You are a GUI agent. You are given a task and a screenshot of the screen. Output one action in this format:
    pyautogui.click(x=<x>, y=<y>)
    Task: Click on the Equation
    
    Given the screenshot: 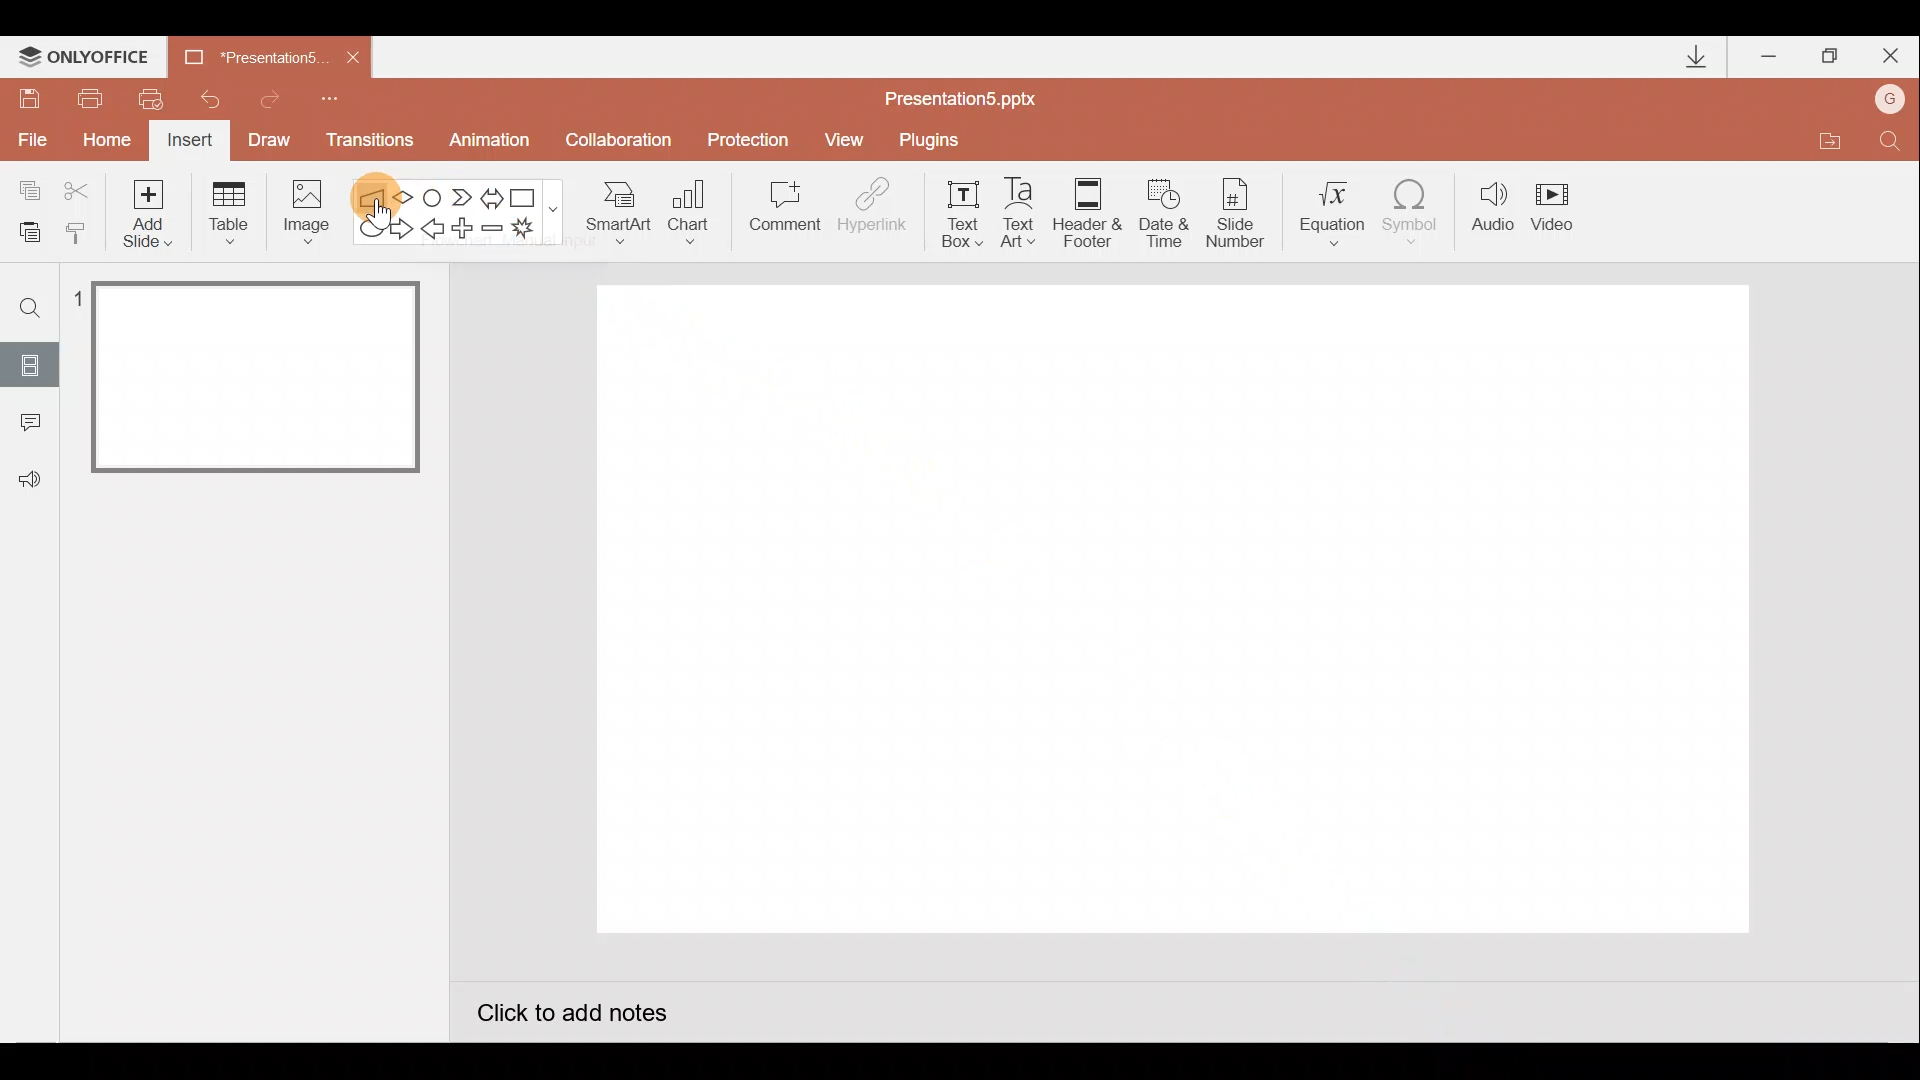 What is the action you would take?
    pyautogui.click(x=1336, y=210)
    